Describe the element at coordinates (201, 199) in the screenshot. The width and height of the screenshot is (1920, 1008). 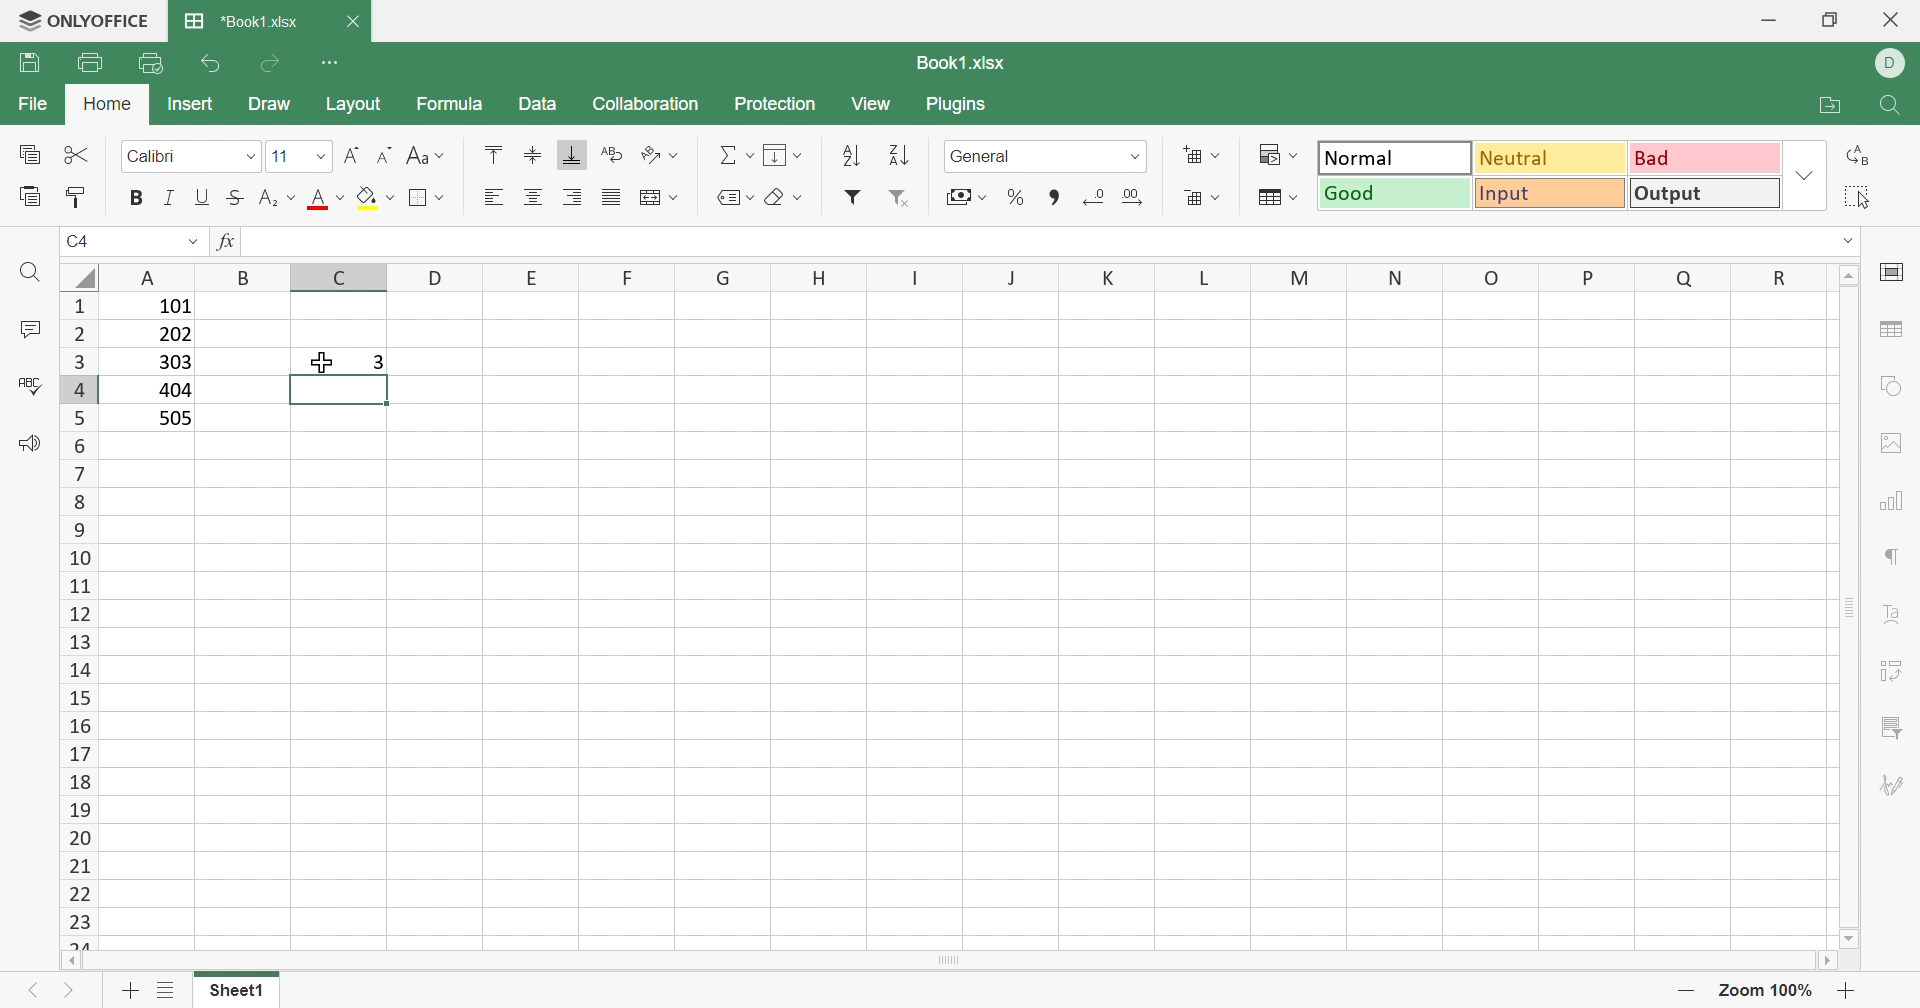
I see `Underline` at that location.